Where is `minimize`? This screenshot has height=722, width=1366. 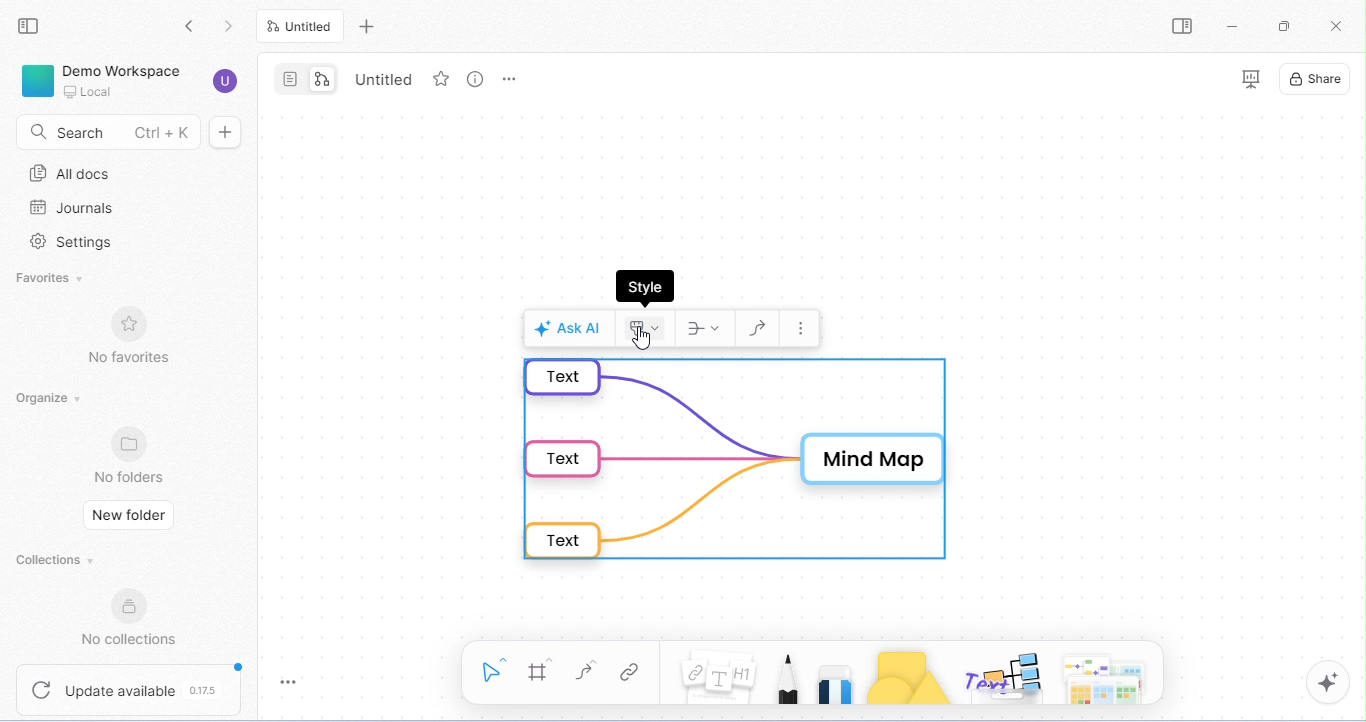 minimize is located at coordinates (1237, 28).